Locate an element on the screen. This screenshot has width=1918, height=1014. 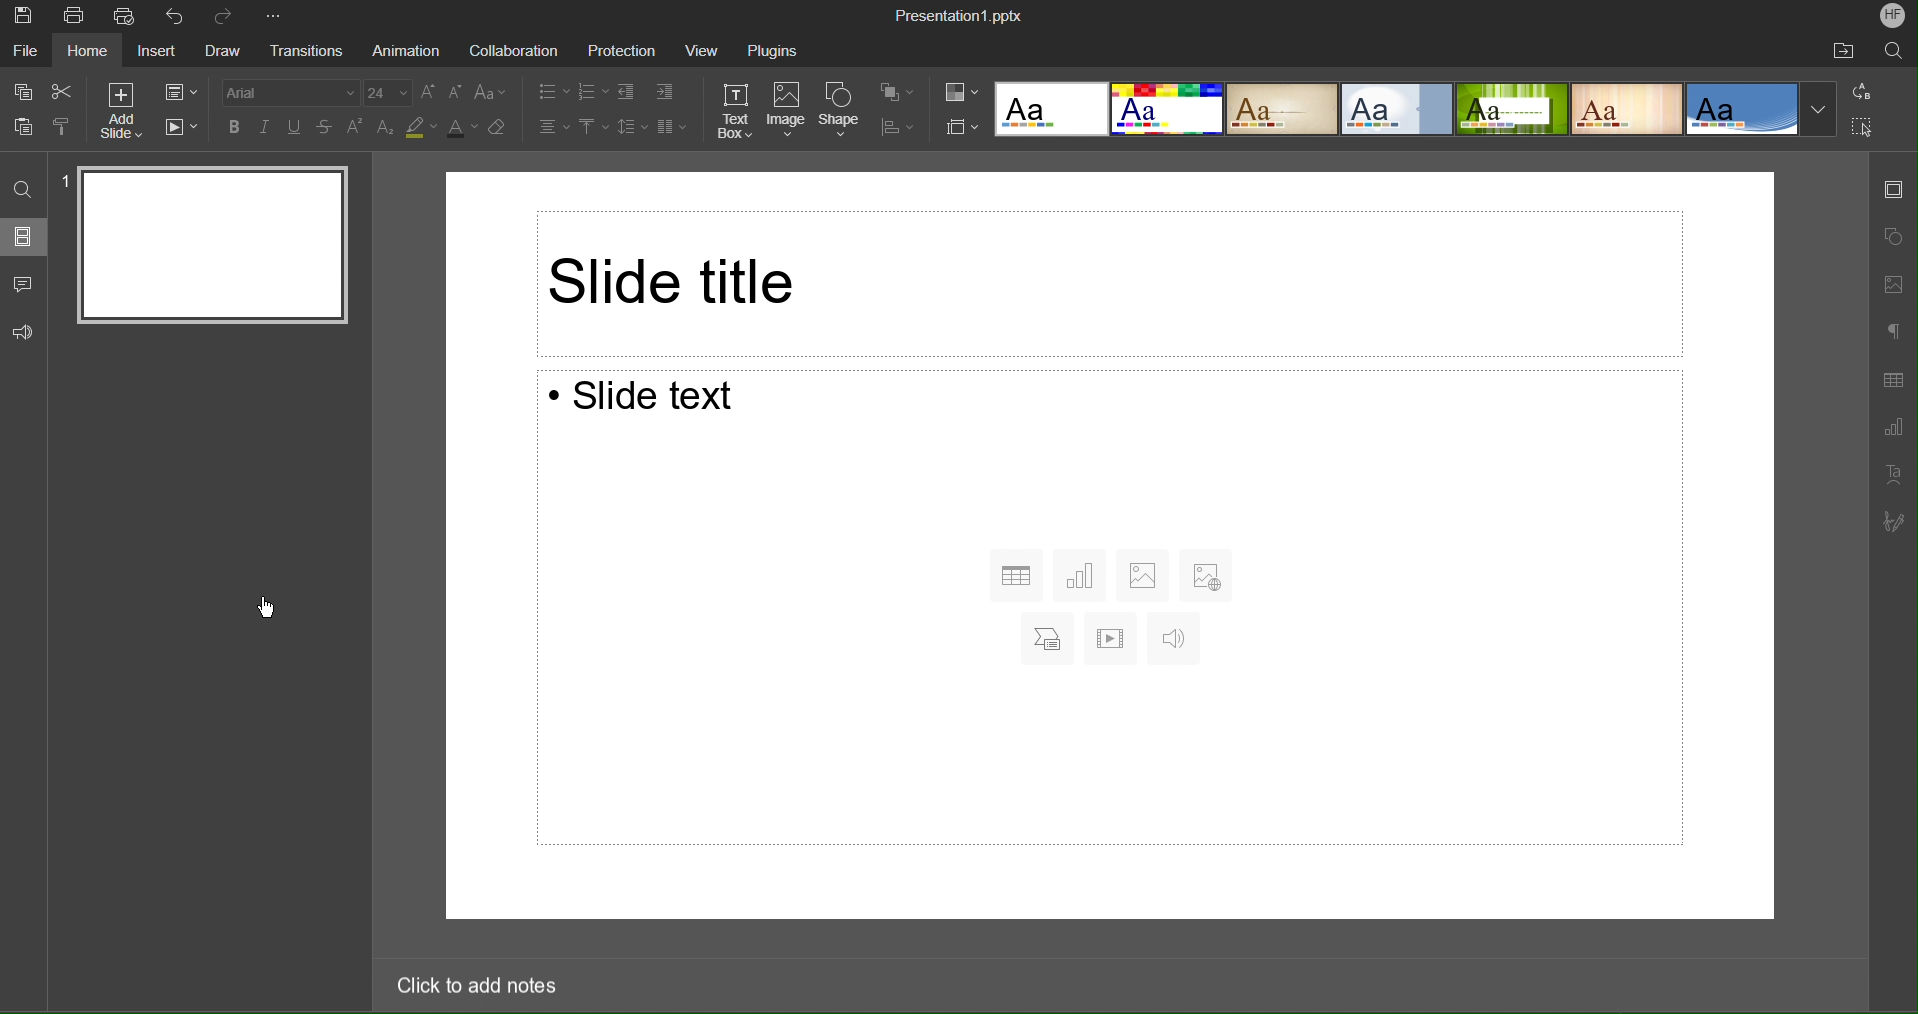
Slide Settings is located at coordinates (1895, 189).